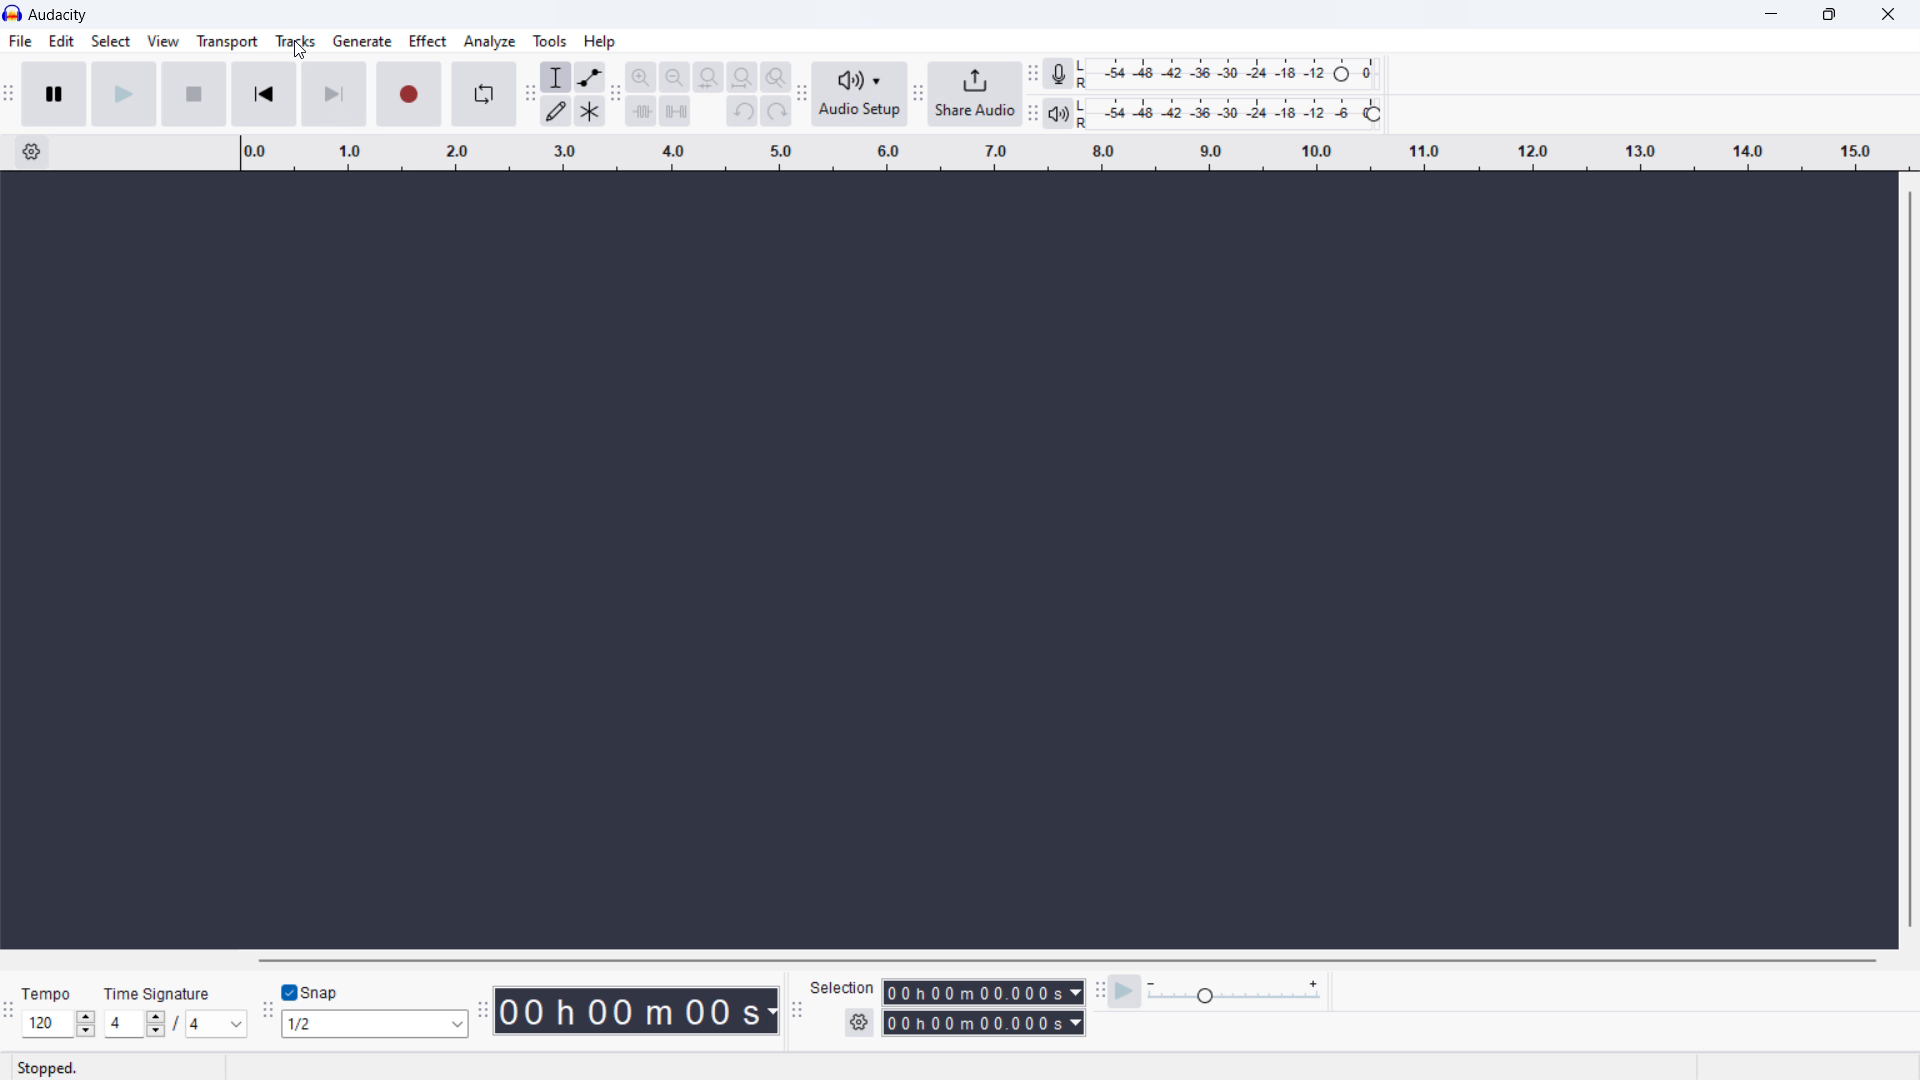 The image size is (1920, 1080). Describe the element at coordinates (843, 987) in the screenshot. I see `Selection` at that location.